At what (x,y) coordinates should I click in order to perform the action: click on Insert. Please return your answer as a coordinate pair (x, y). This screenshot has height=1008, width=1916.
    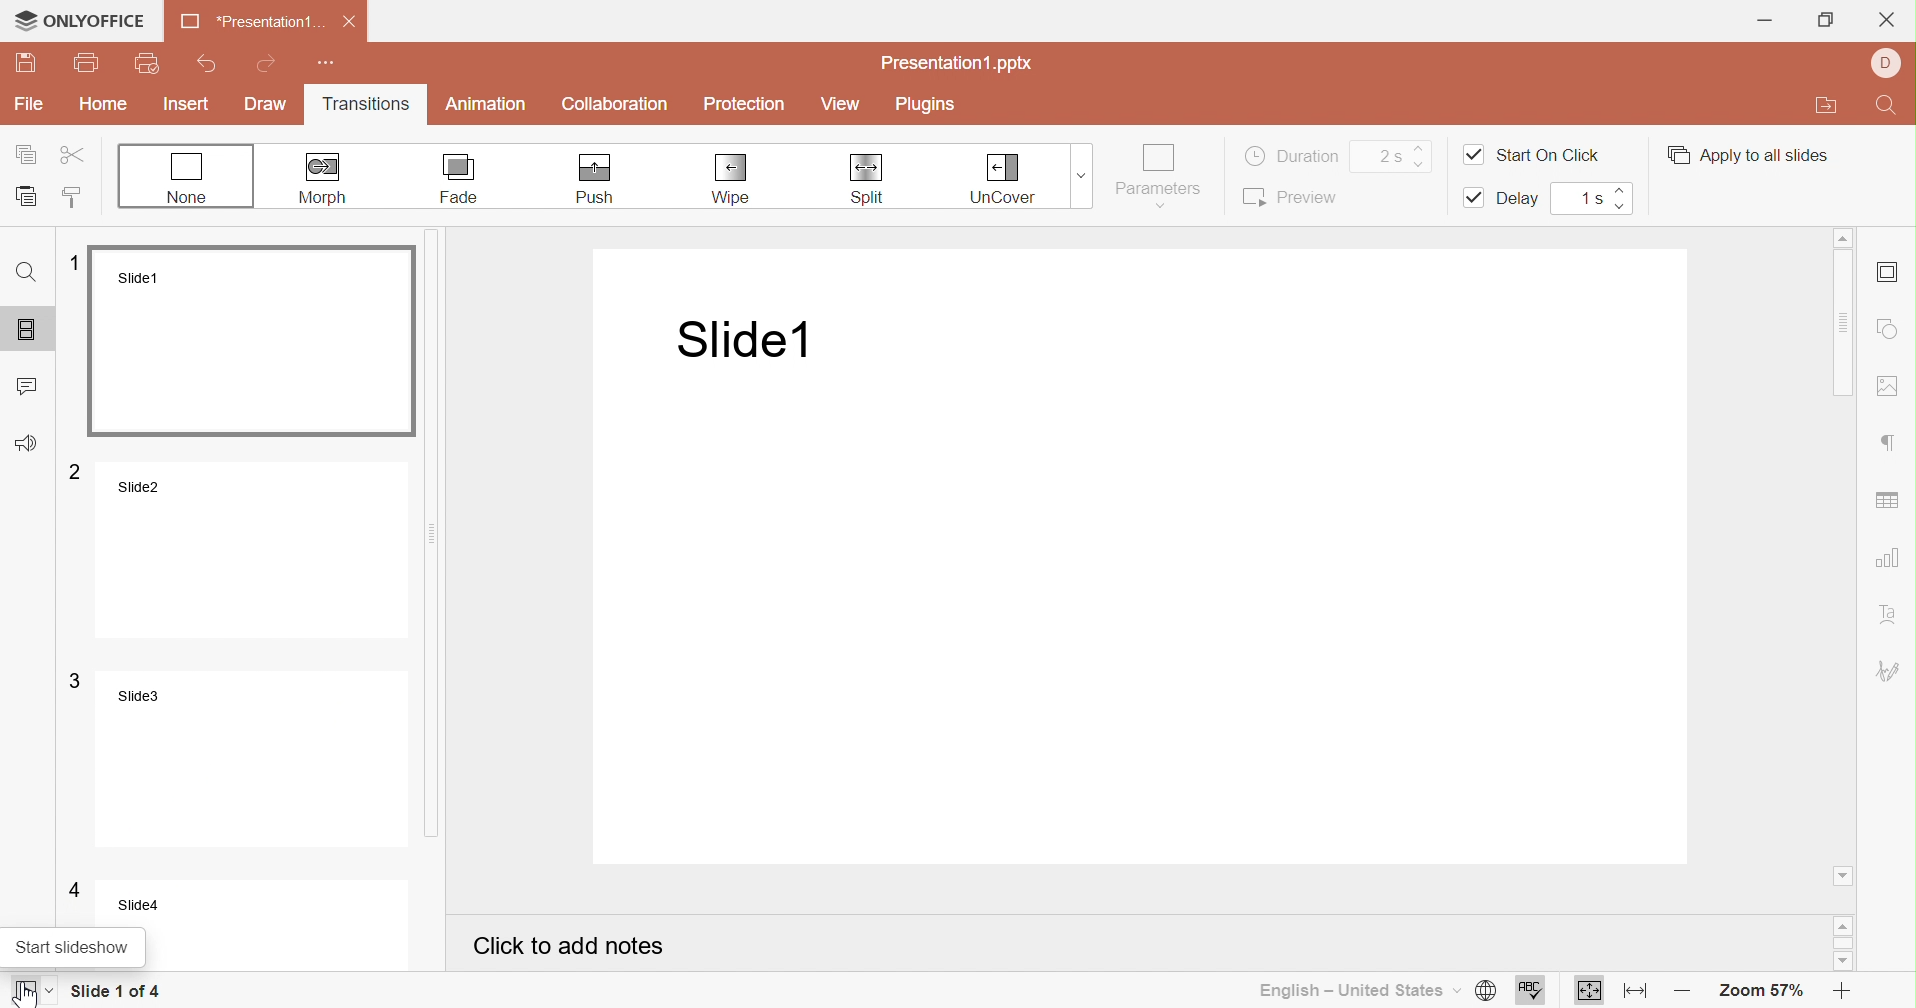
    Looking at the image, I should click on (187, 104).